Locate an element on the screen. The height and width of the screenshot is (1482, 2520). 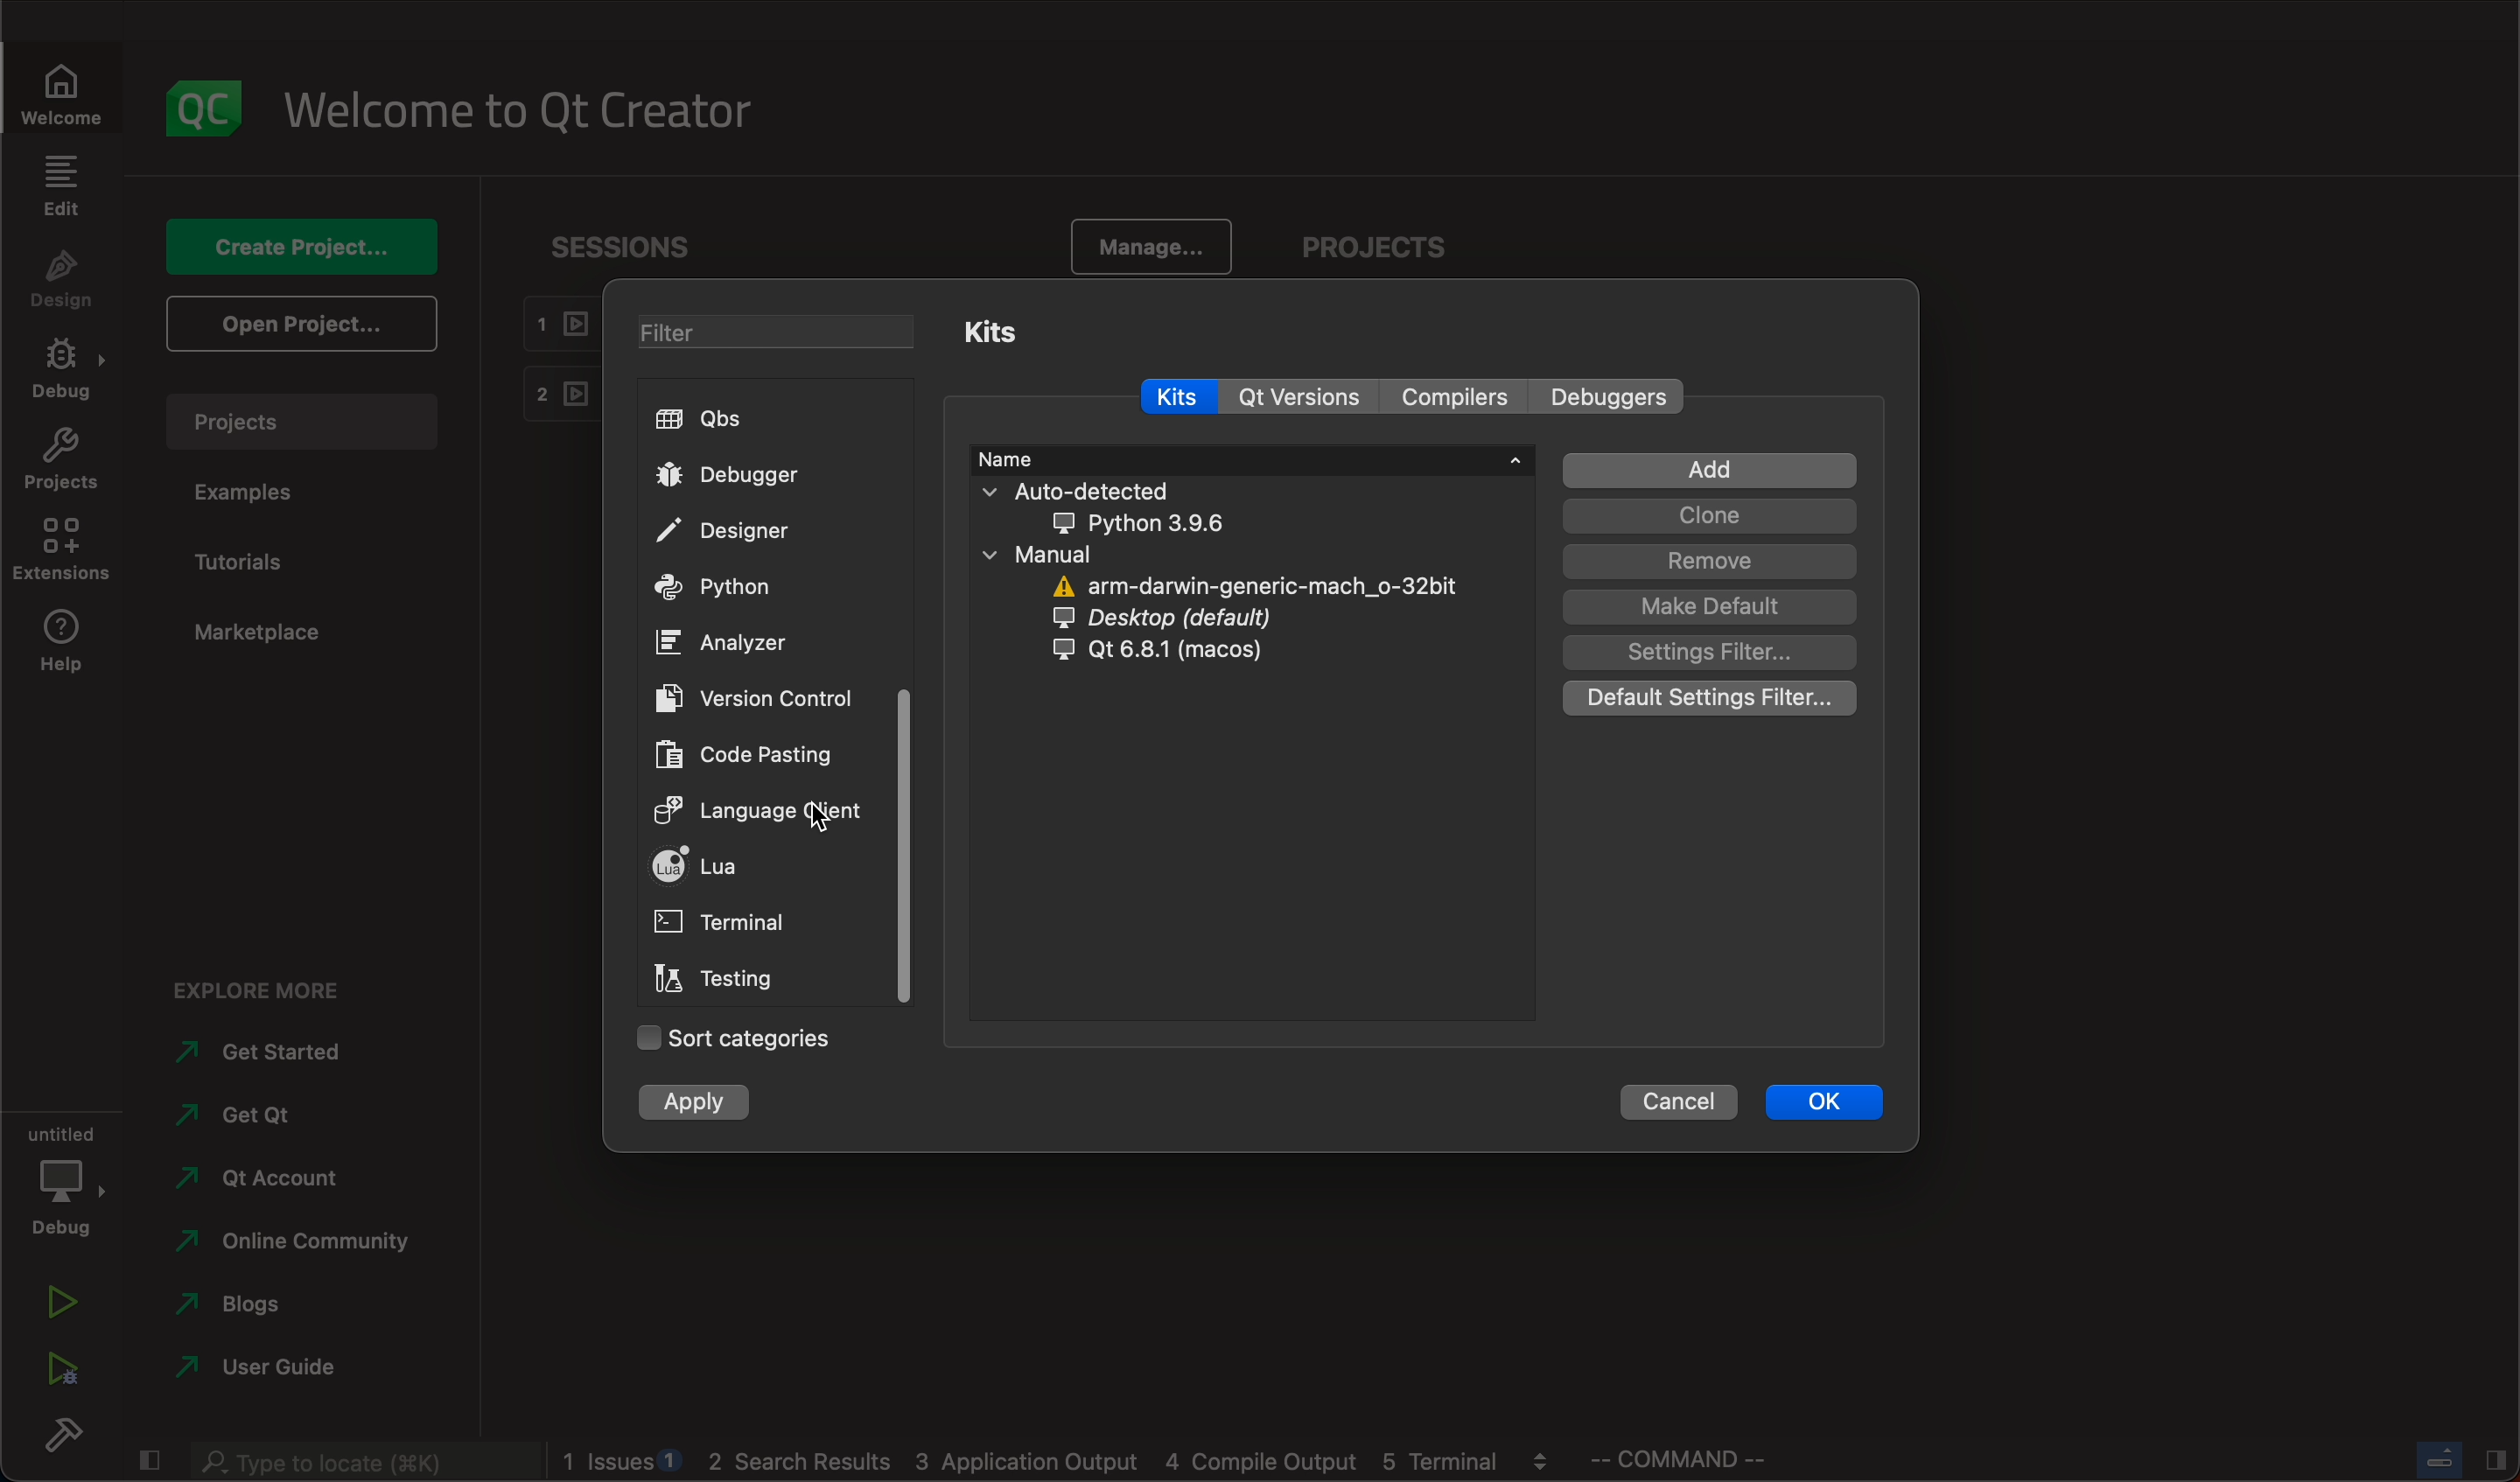
qt is located at coordinates (1298, 397).